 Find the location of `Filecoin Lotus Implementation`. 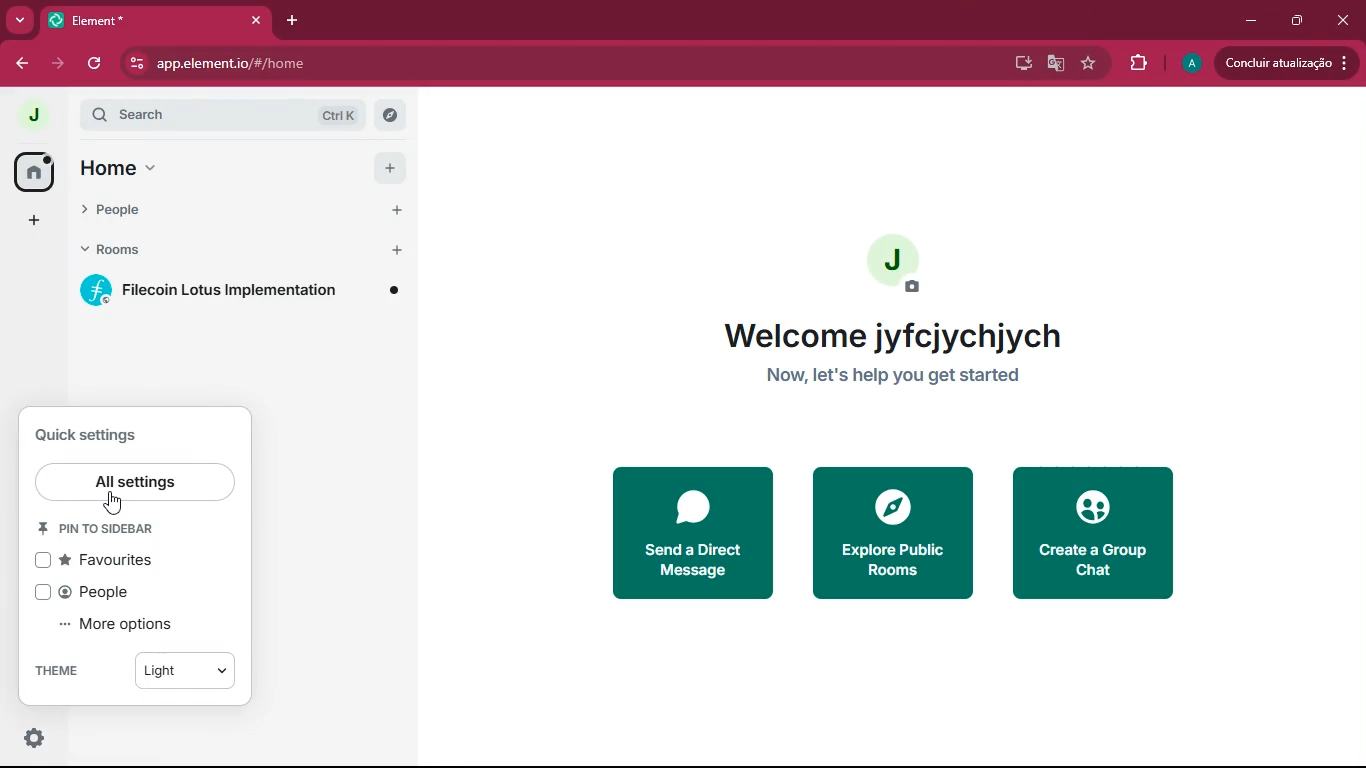

Filecoin Lotus Implementation is located at coordinates (248, 292).